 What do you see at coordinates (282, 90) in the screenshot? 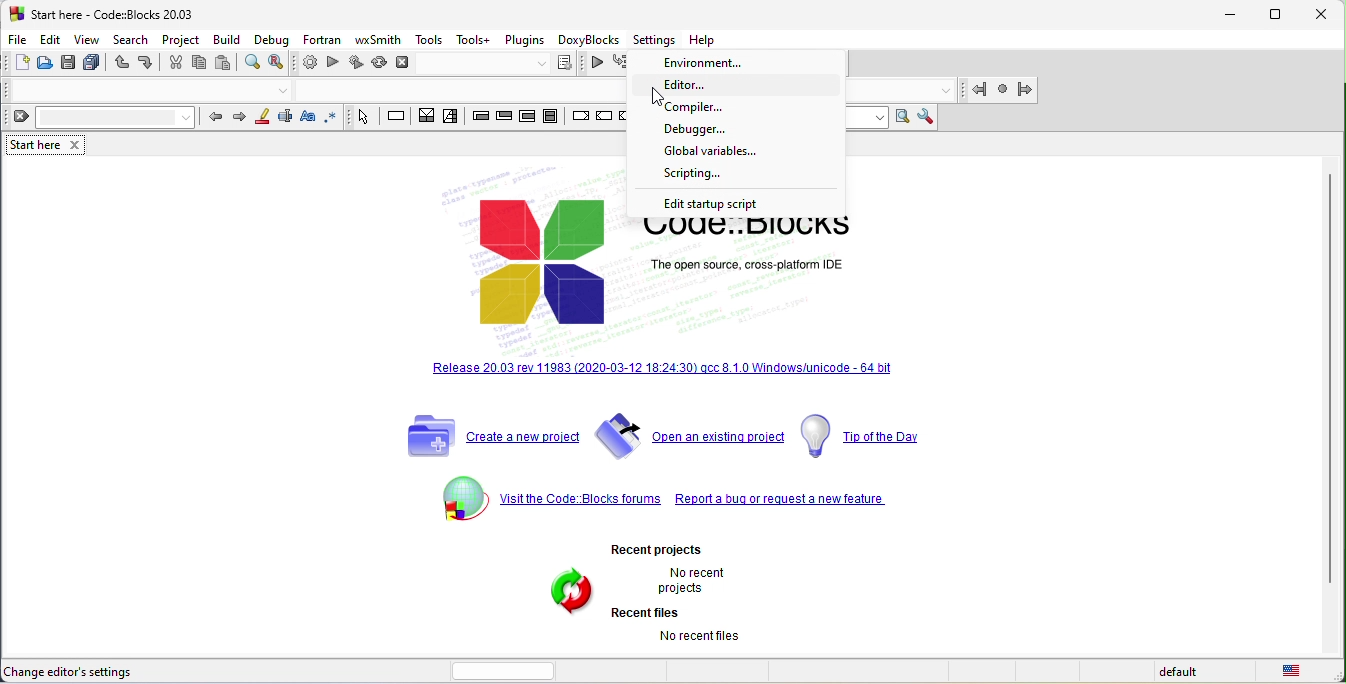
I see `drop down` at bounding box center [282, 90].